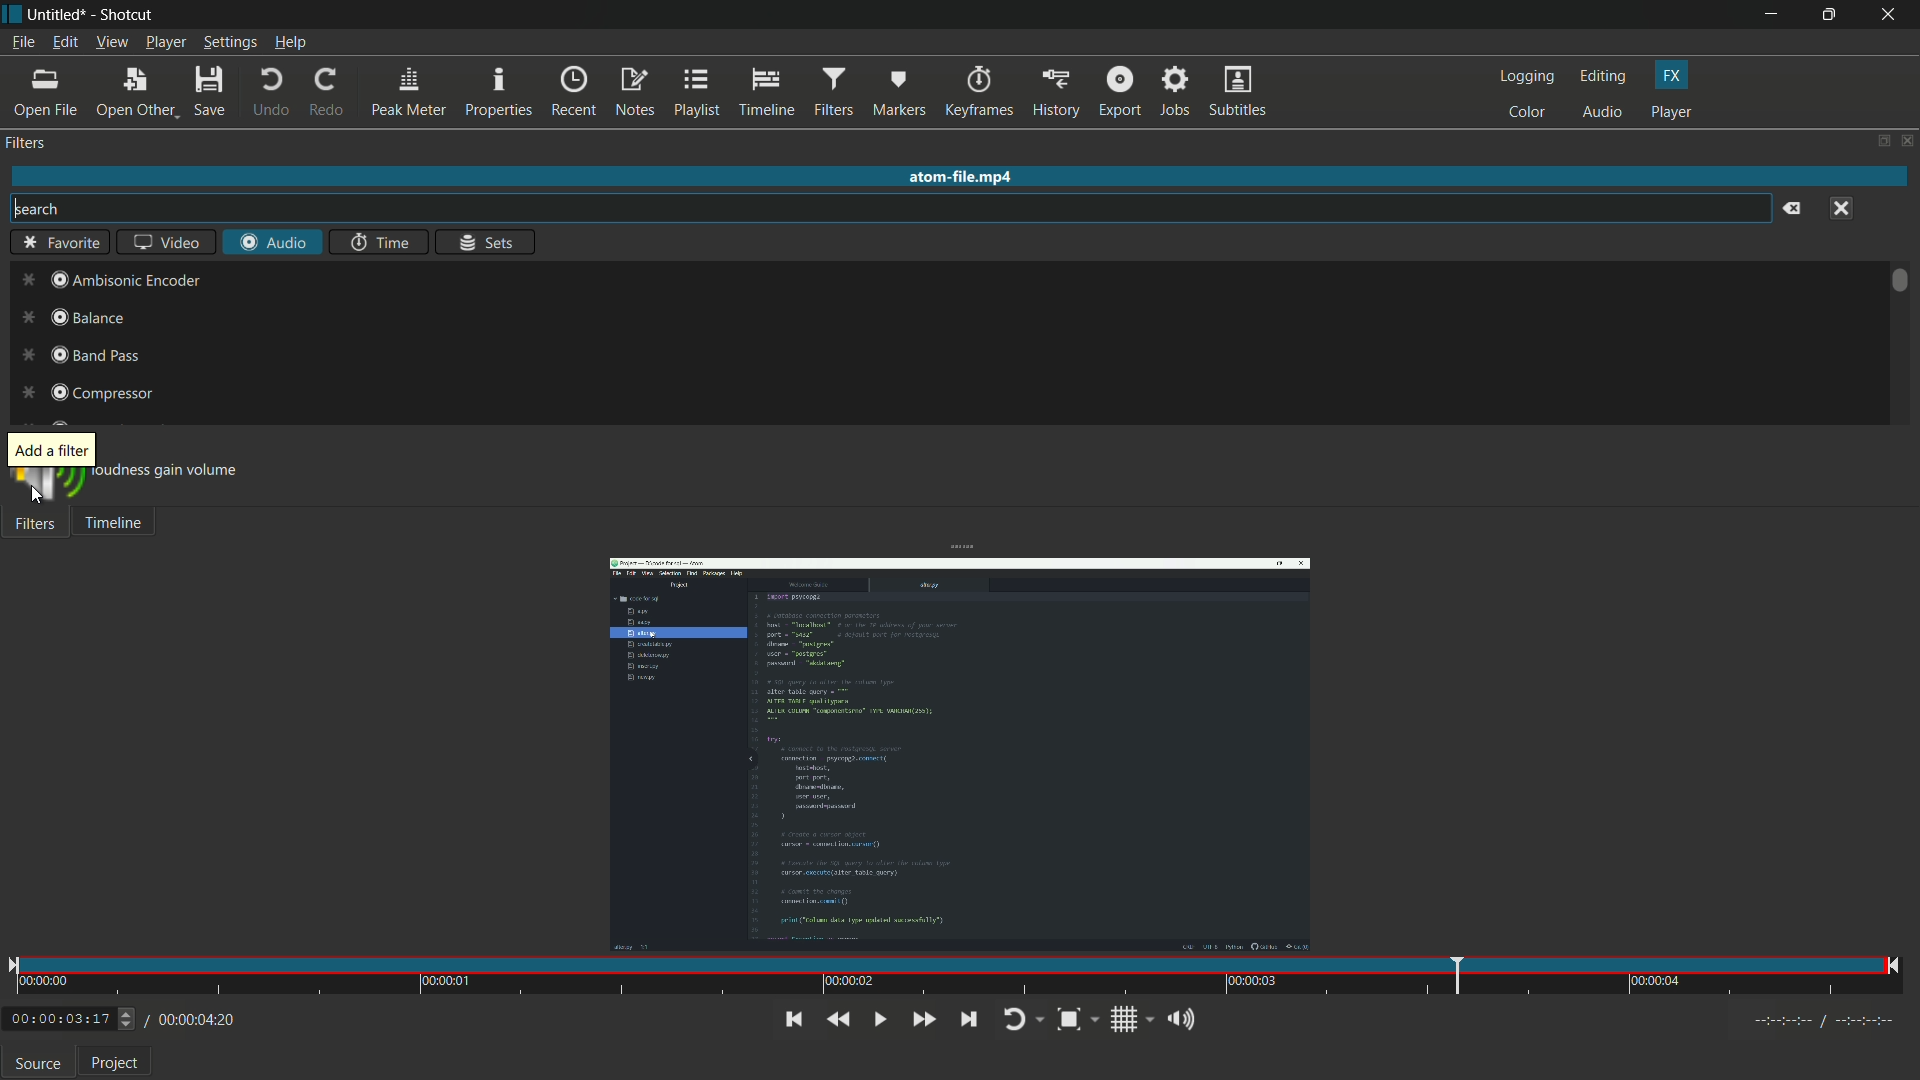 This screenshot has height=1080, width=1920. I want to click on close menu, so click(1841, 210).